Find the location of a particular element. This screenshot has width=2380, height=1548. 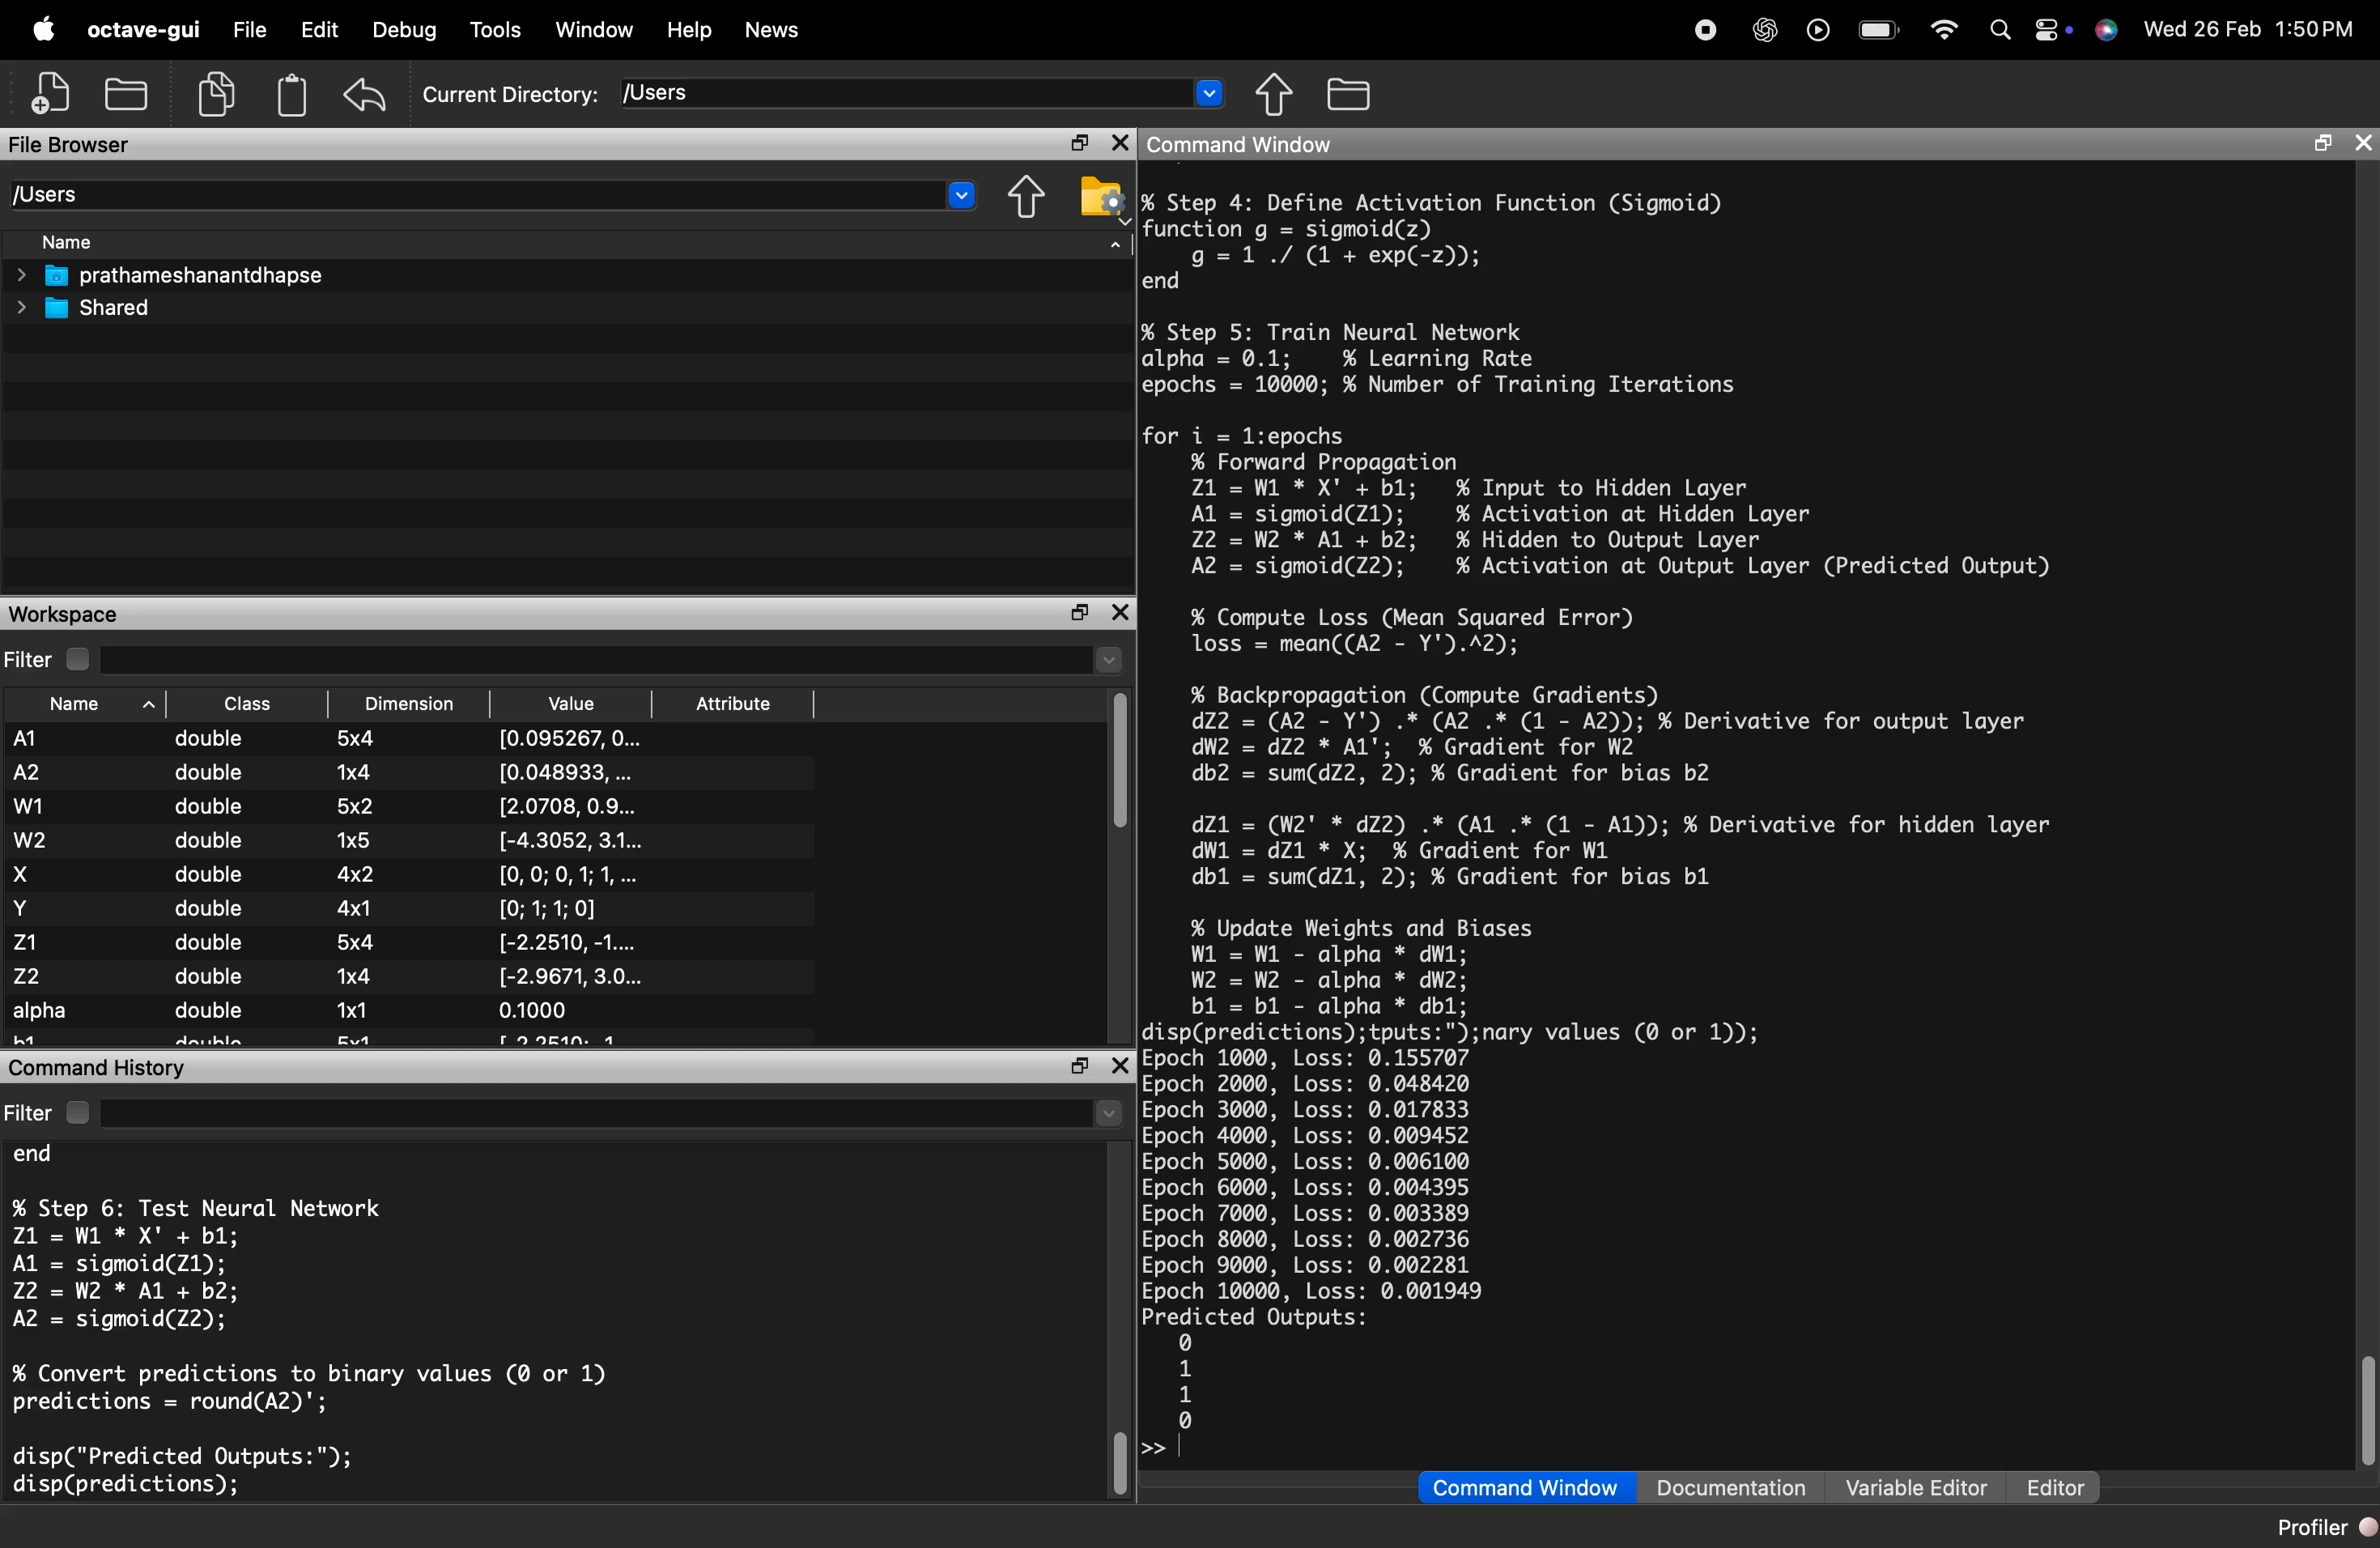

% Step 6: Test Neural Network

Z1 = W1 * X' + bl;

Al = sigmoid(Z1);

72 = W2 * Al + b2;

A2 = sigmoid(Z2);

% Convert predictions to binary values (@ or 1)
predictions = round(A2)';

disp("Predicted Outputs:");

disp(predictions); is located at coordinates (310, 1346).